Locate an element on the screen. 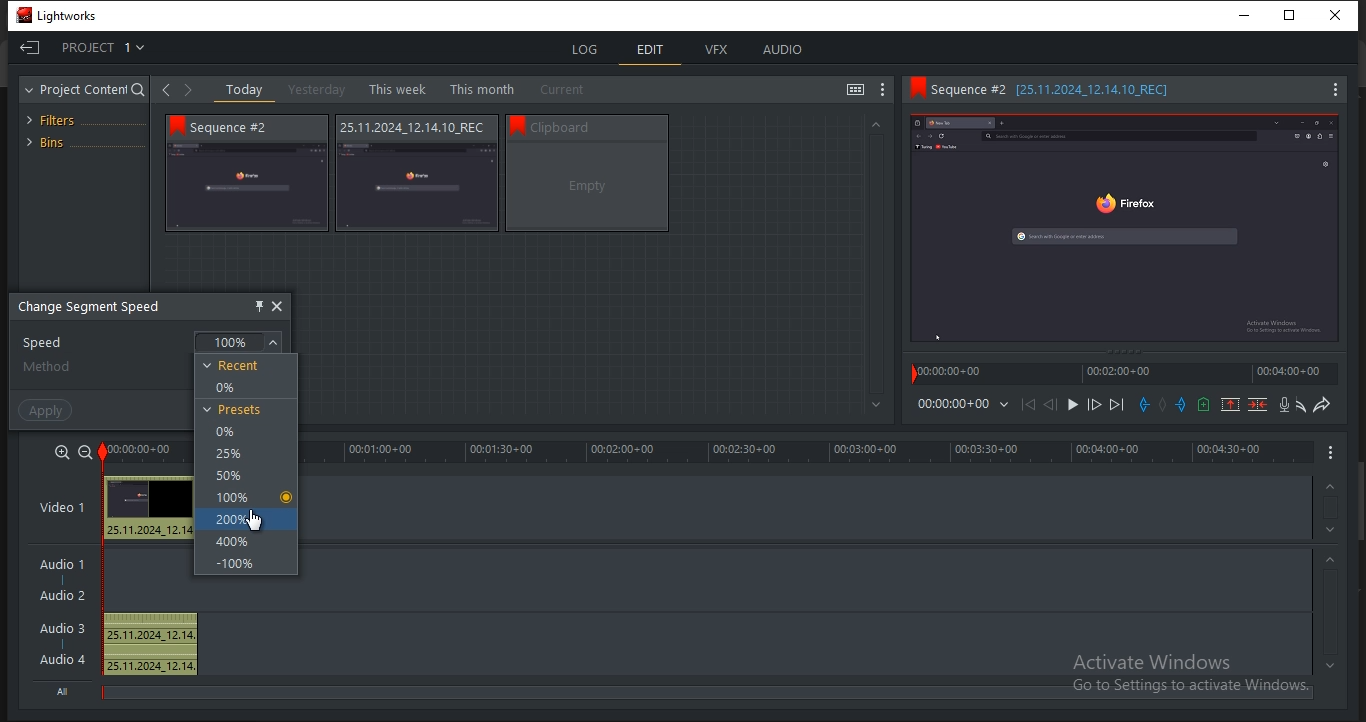  Preview thumbnail is located at coordinates (151, 499).